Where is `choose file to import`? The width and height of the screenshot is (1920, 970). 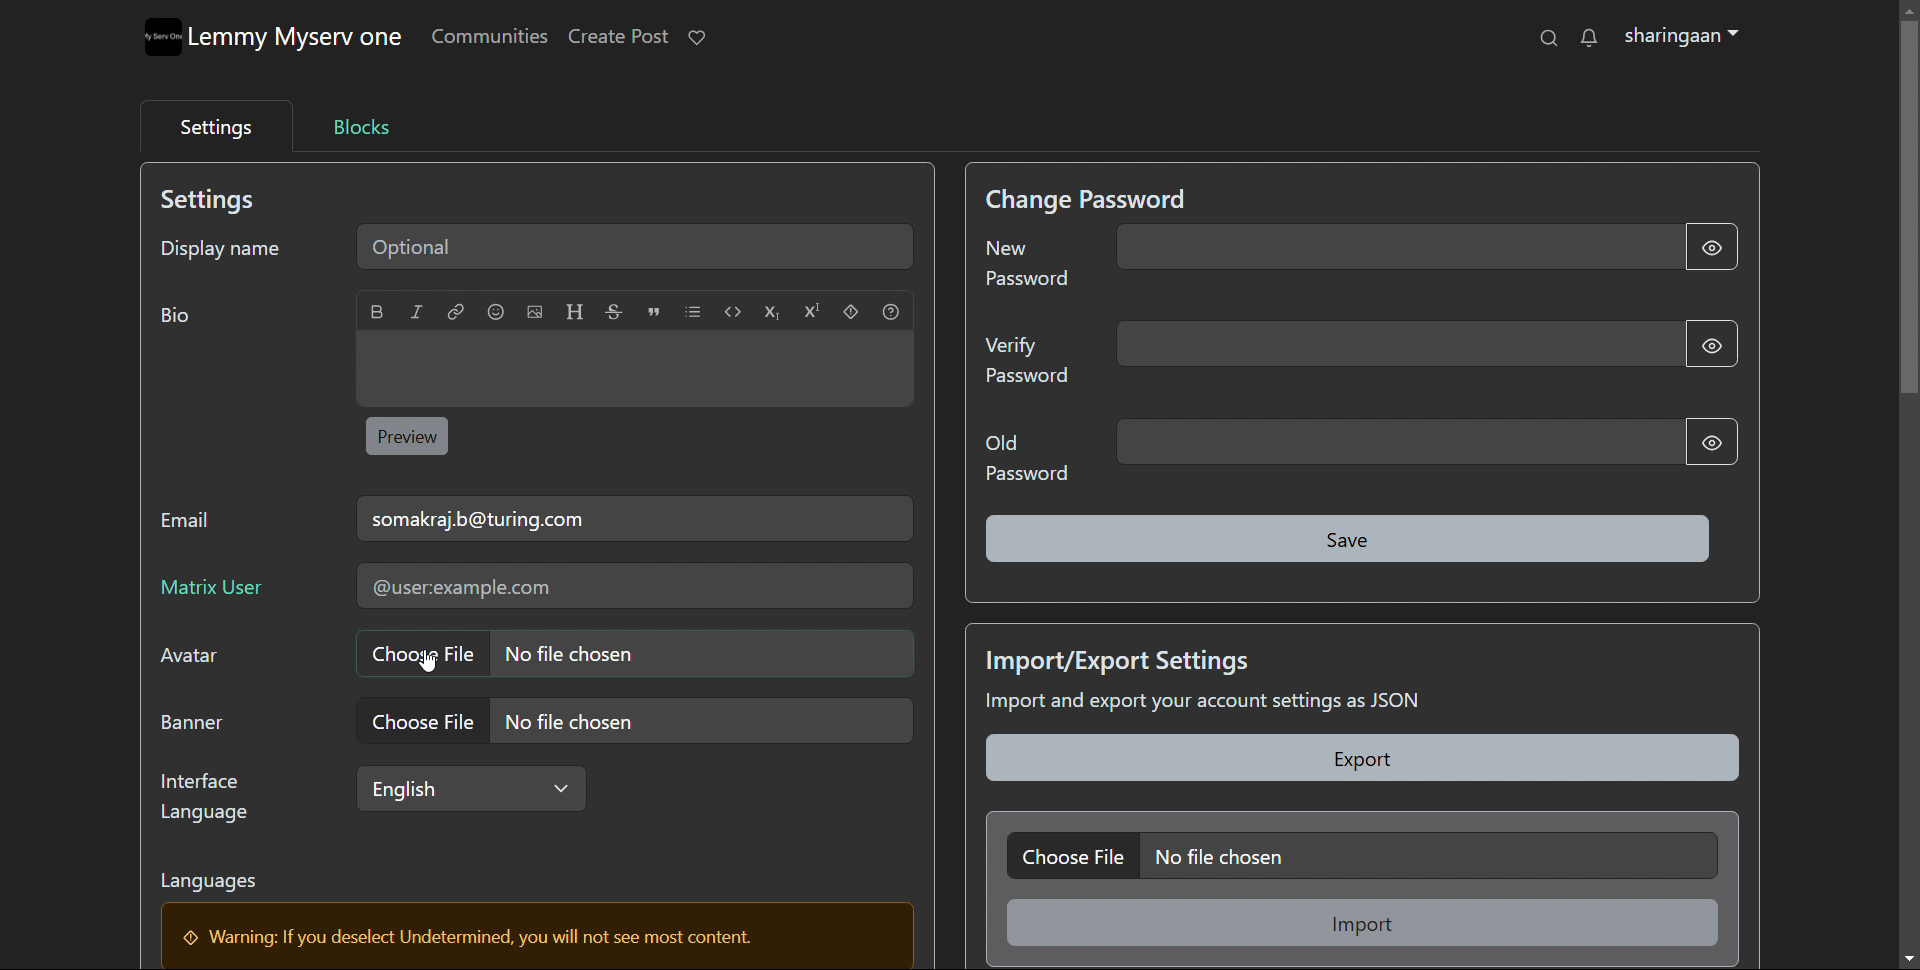
choose file to import is located at coordinates (1361, 855).